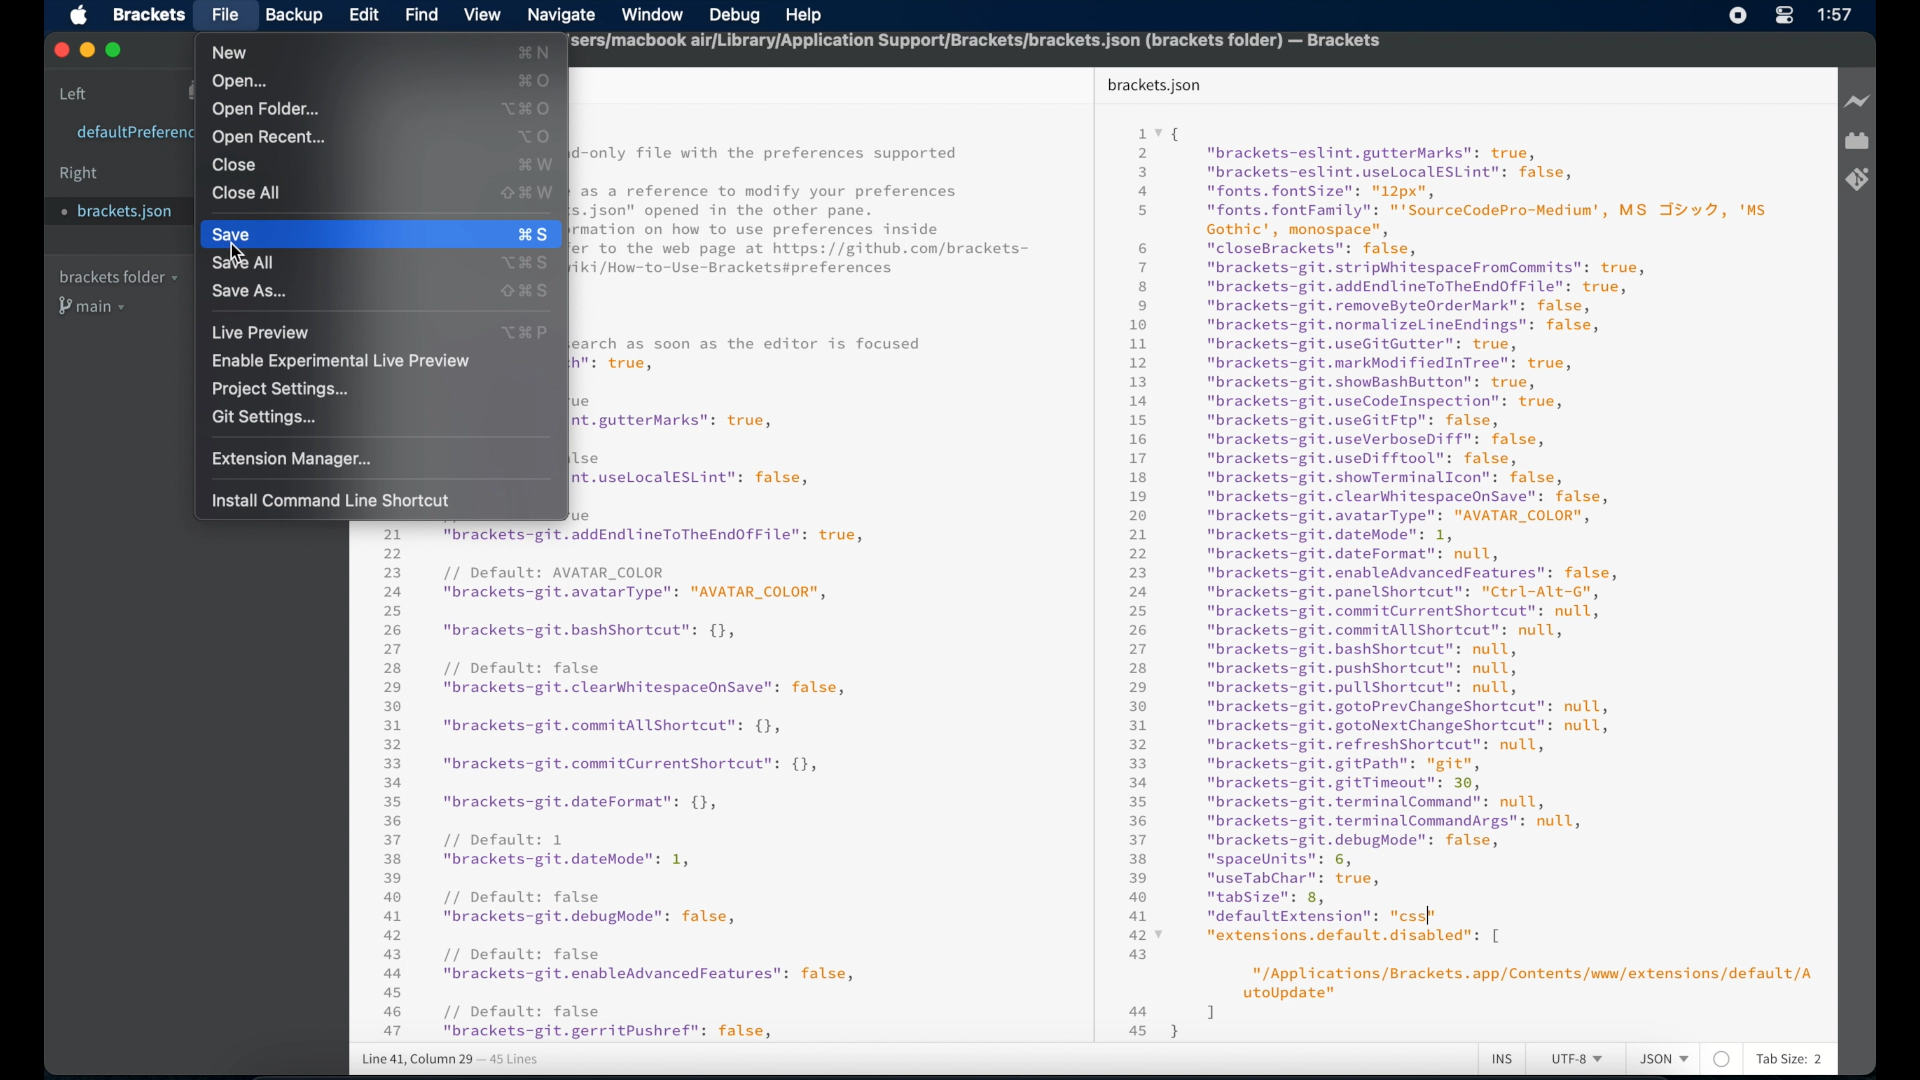  Describe the element at coordinates (229, 53) in the screenshot. I see `new` at that location.